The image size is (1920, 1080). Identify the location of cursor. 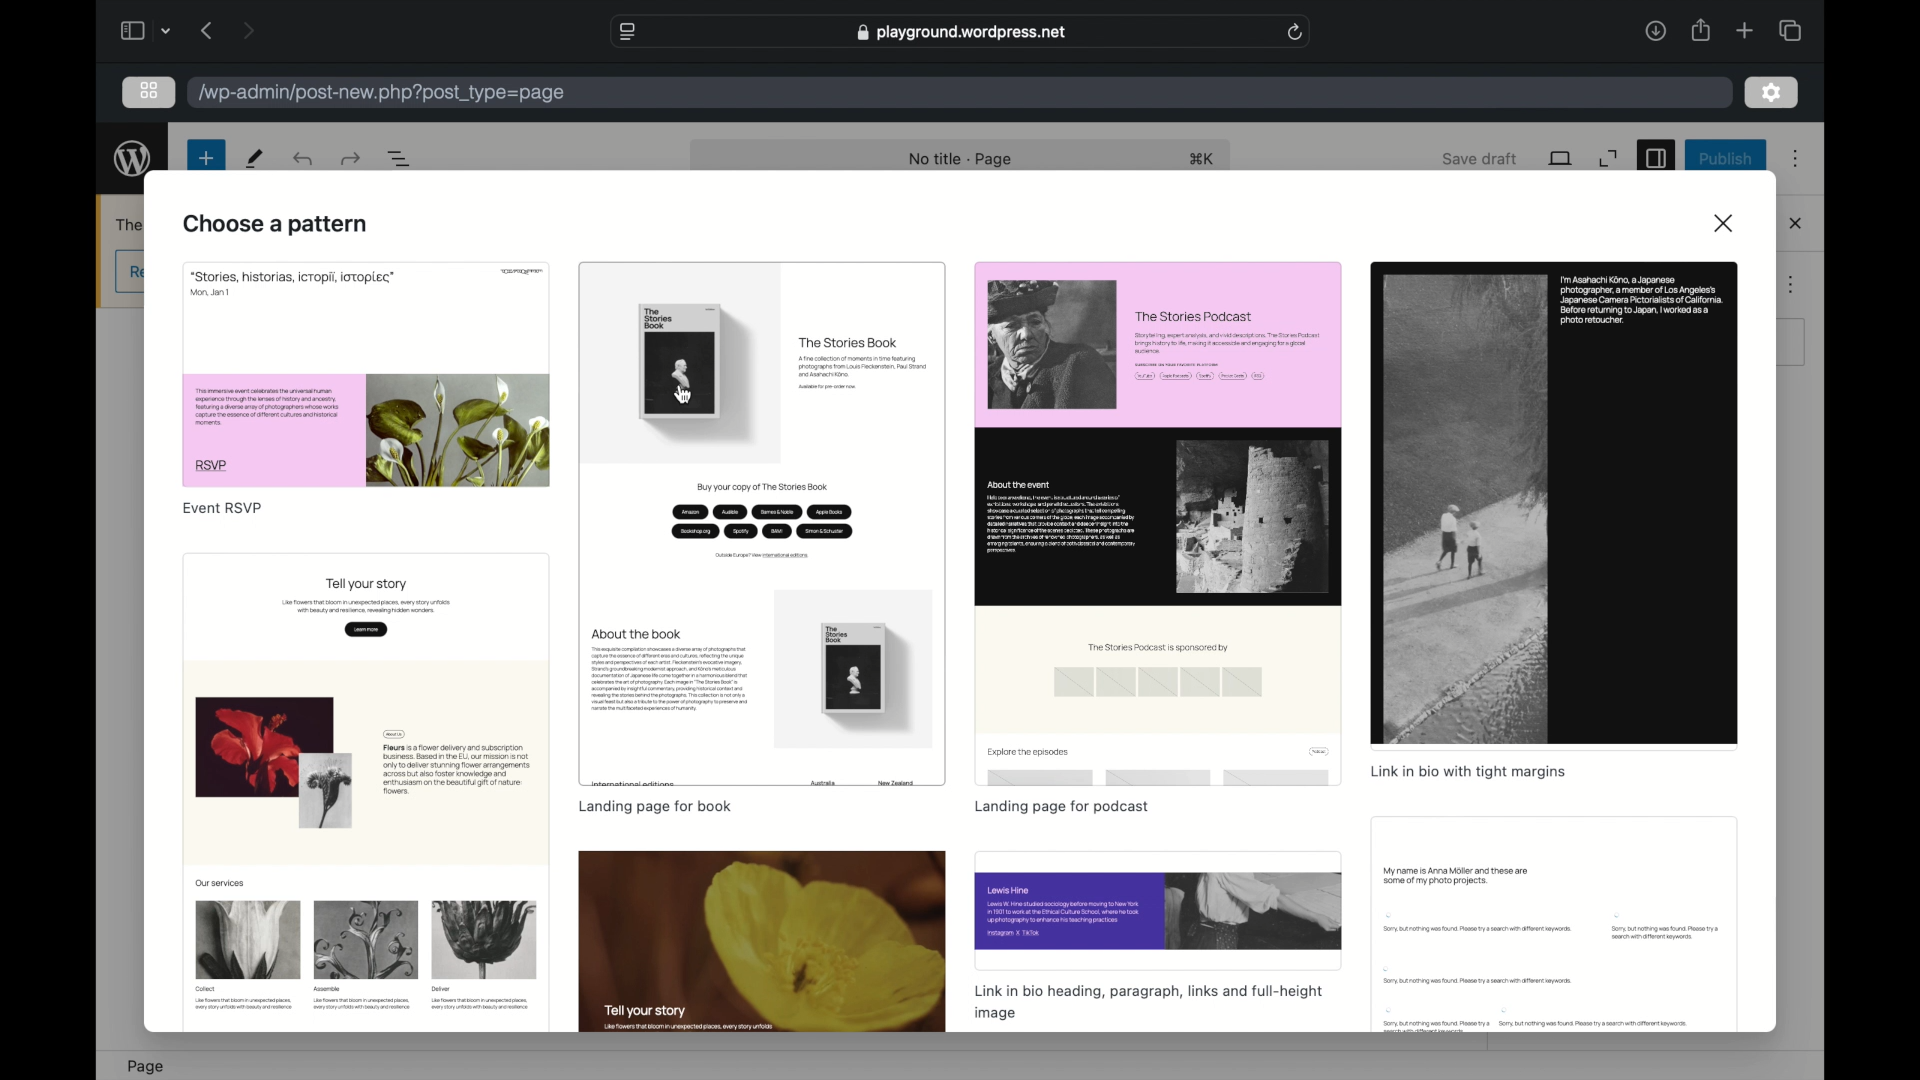
(685, 393).